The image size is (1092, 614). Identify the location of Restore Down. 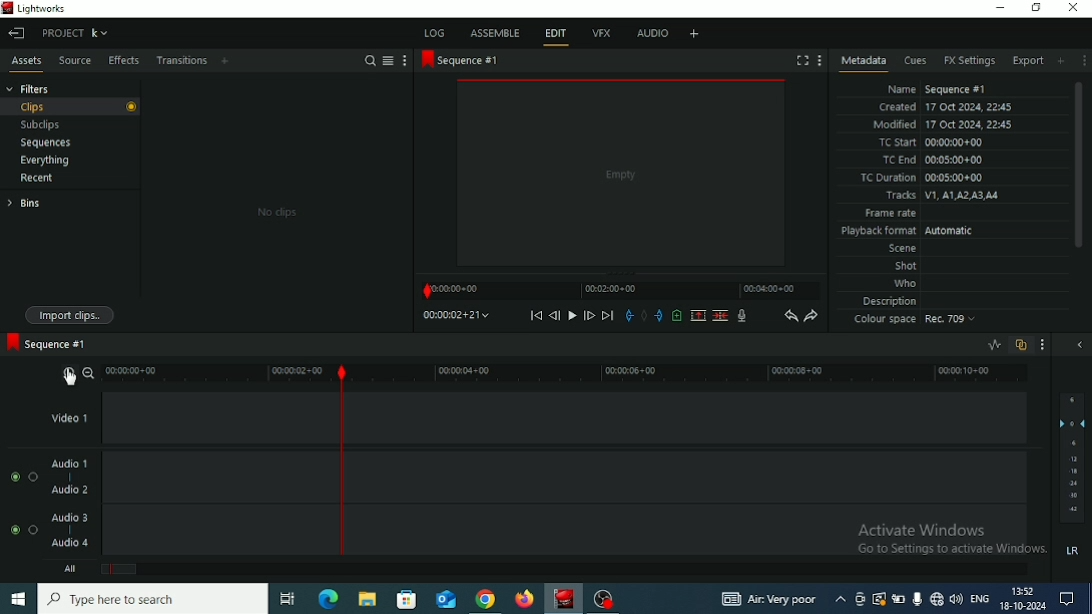
(1037, 8).